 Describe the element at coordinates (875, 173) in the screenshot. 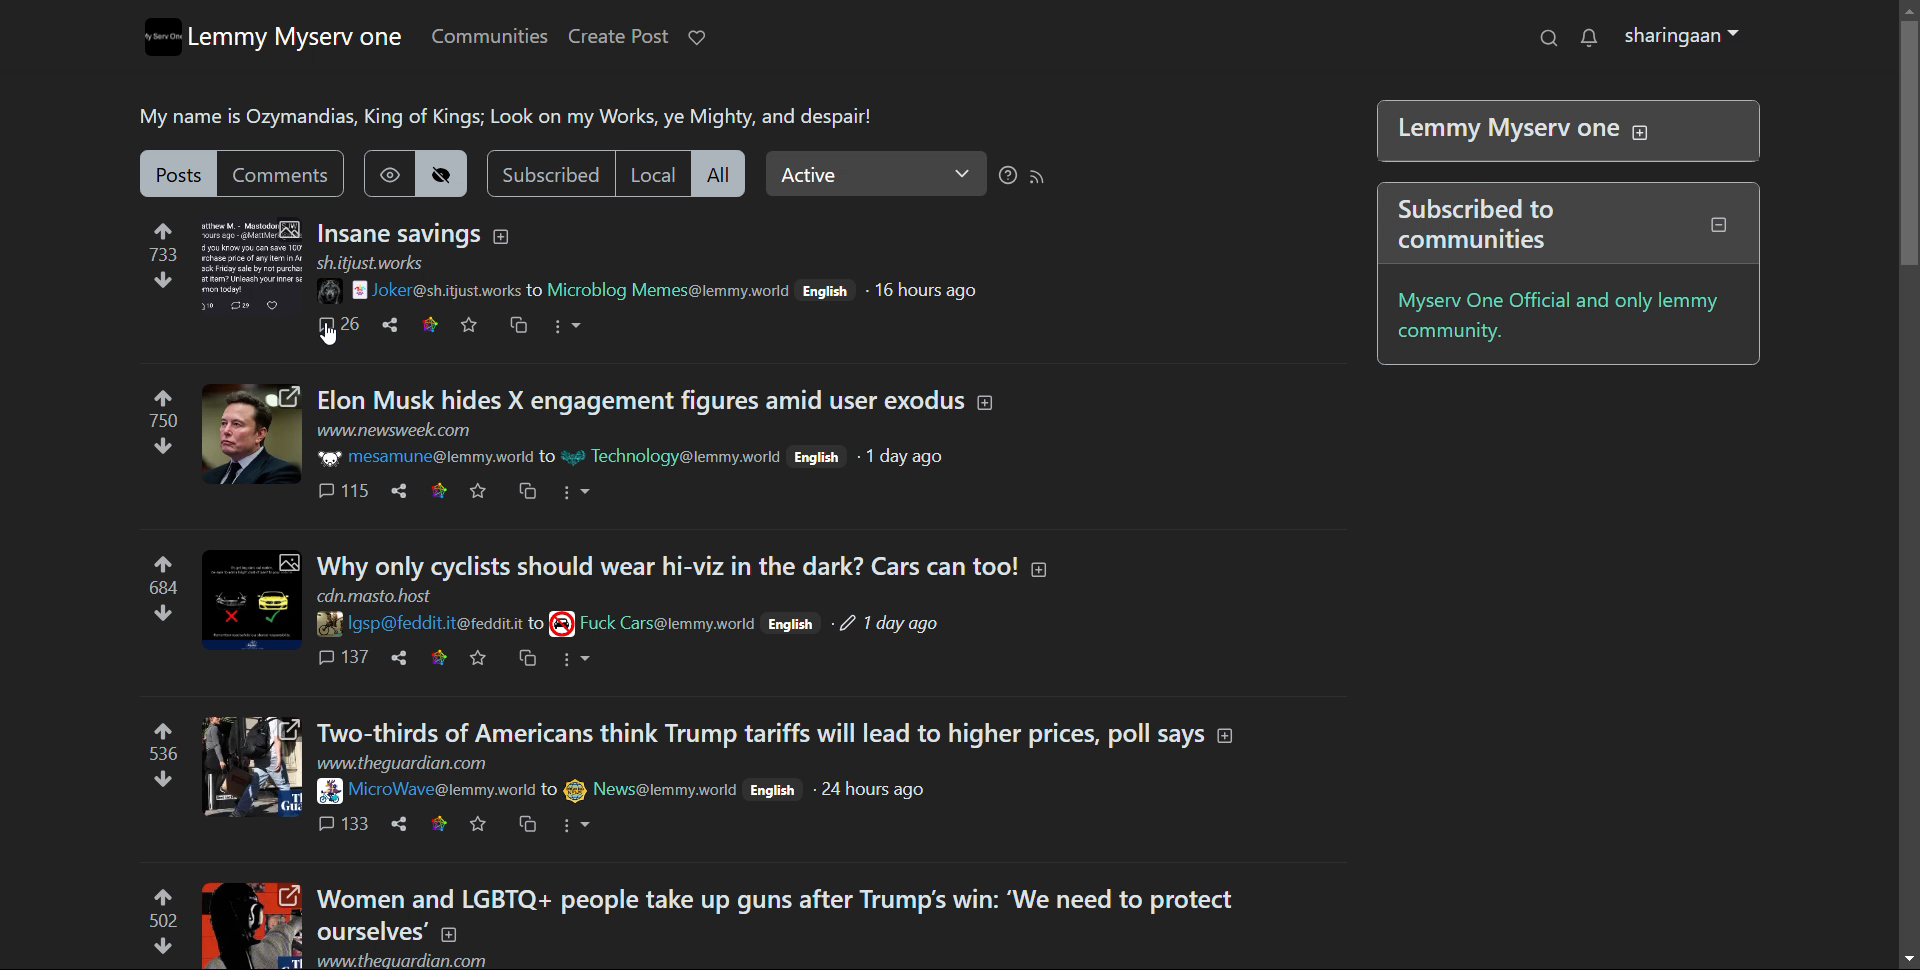

I see `select relevance` at that location.